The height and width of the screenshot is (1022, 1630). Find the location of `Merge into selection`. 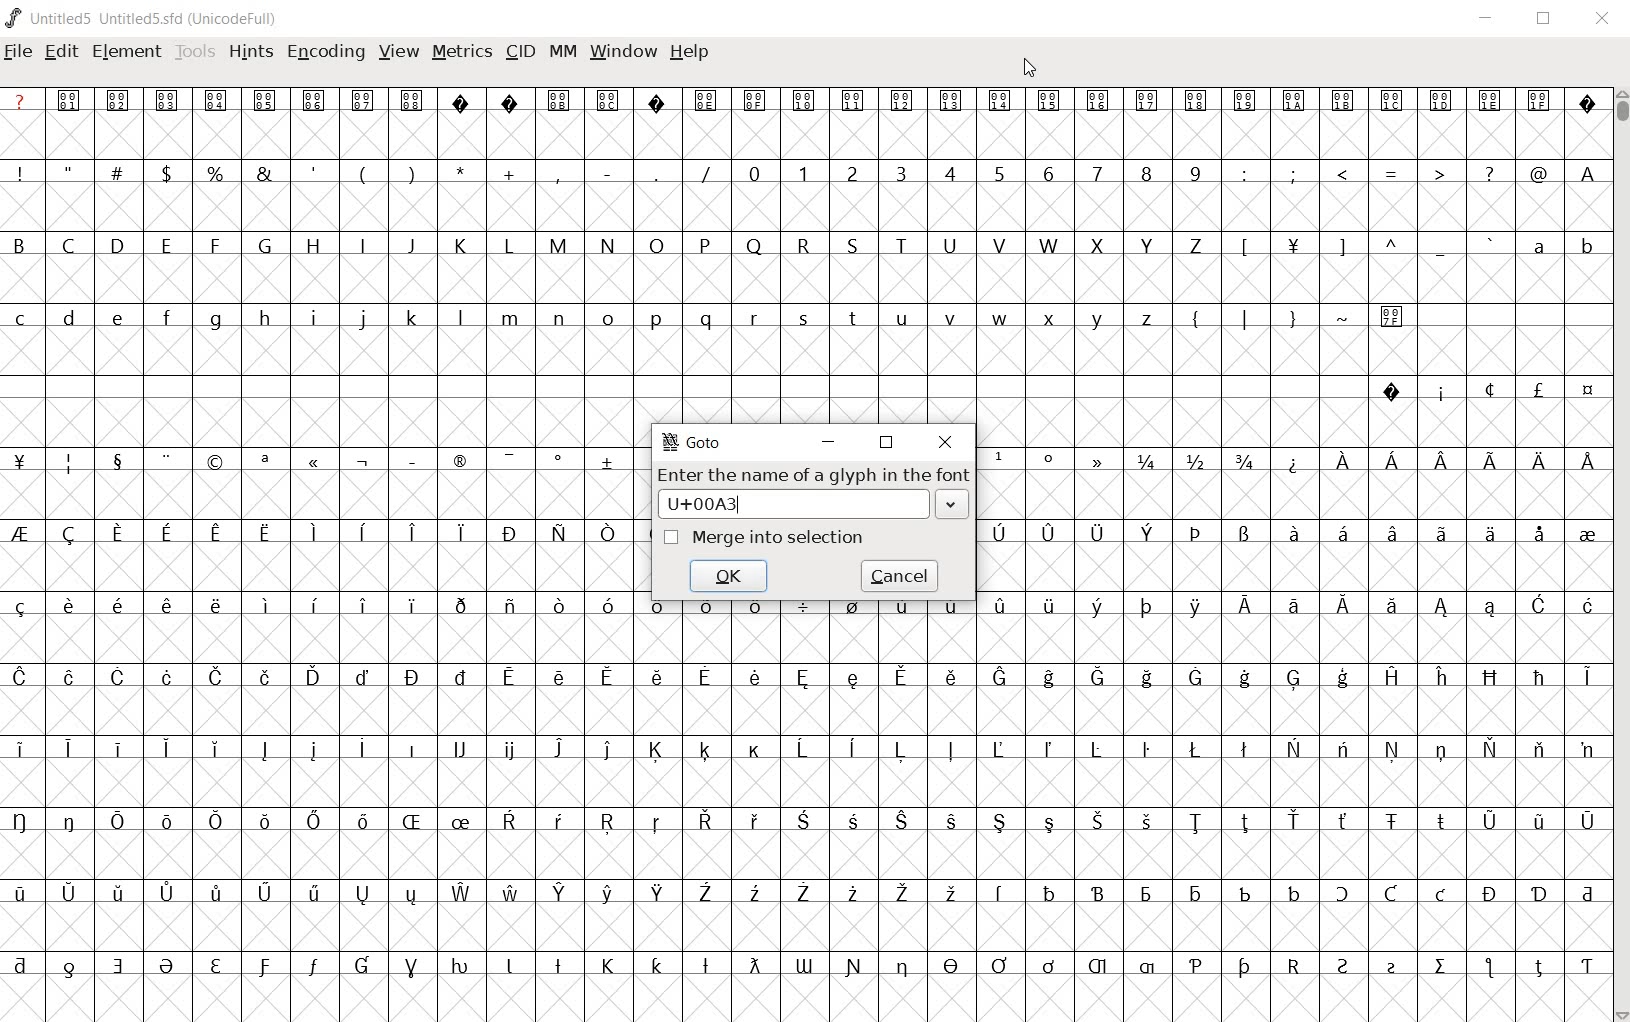

Merge into selection is located at coordinates (779, 537).